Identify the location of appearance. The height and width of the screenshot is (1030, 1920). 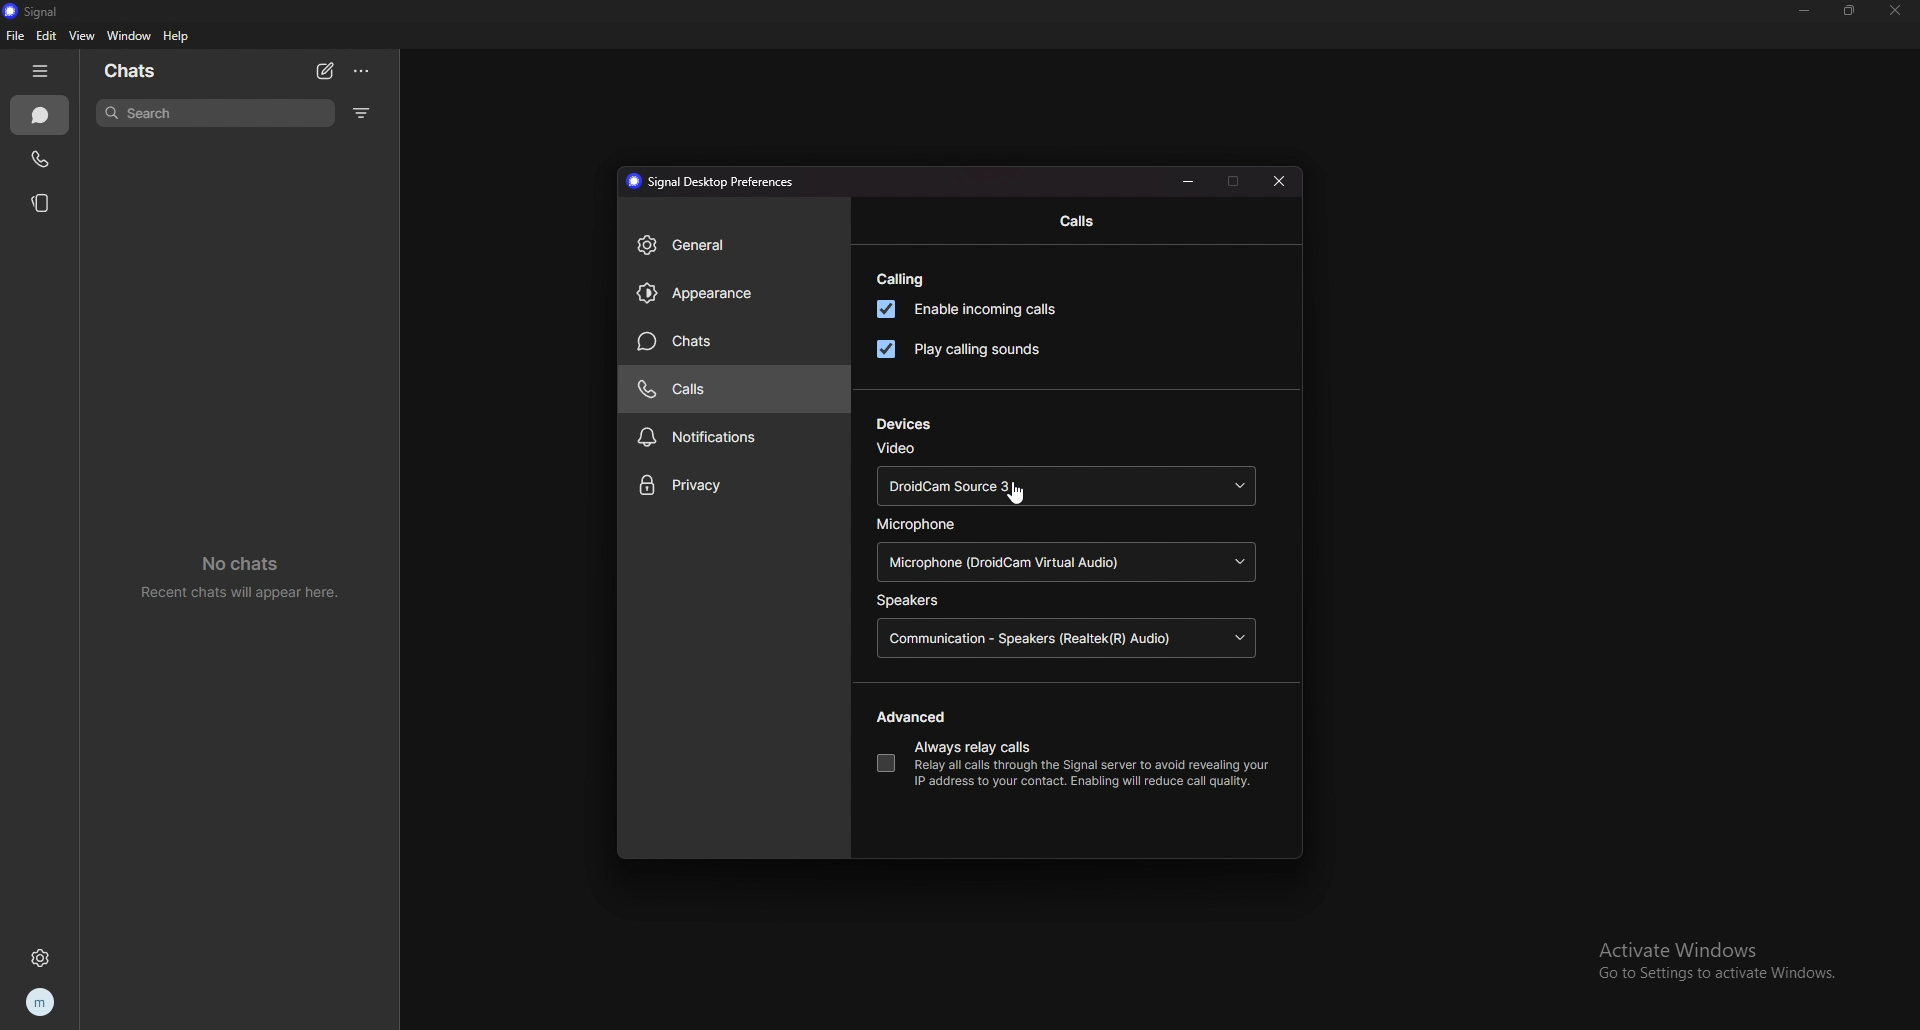
(734, 294).